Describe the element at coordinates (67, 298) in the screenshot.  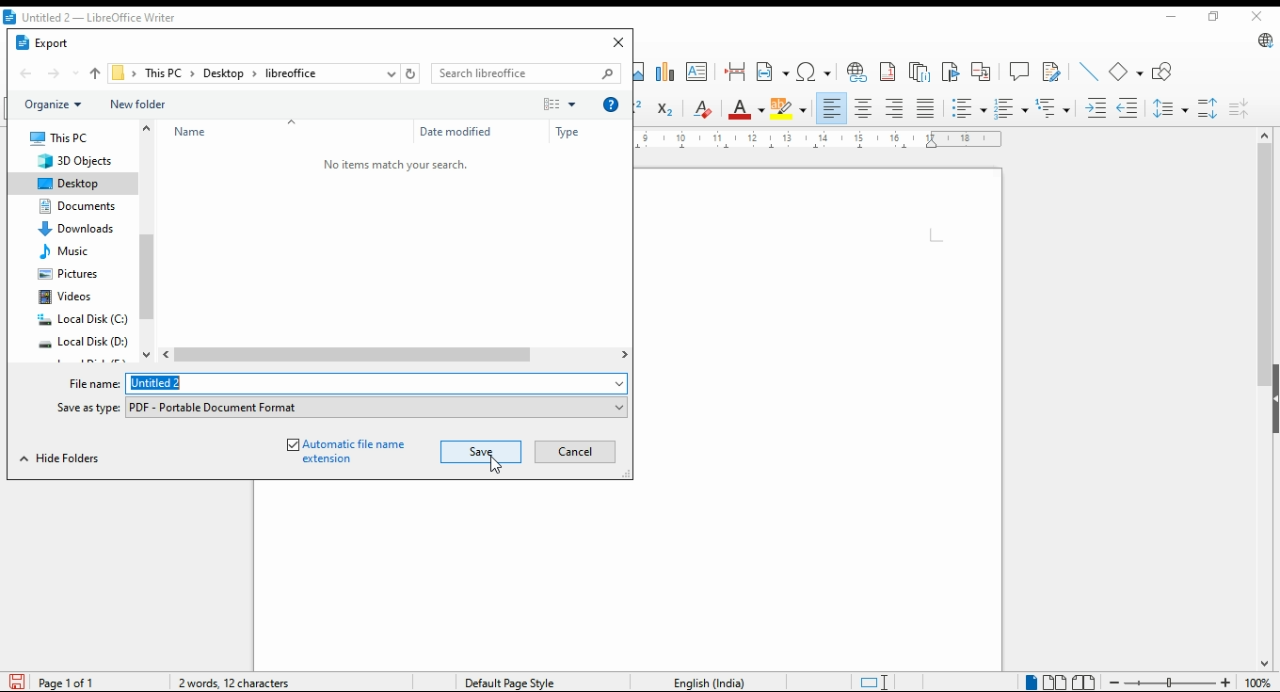
I see `videos` at that location.